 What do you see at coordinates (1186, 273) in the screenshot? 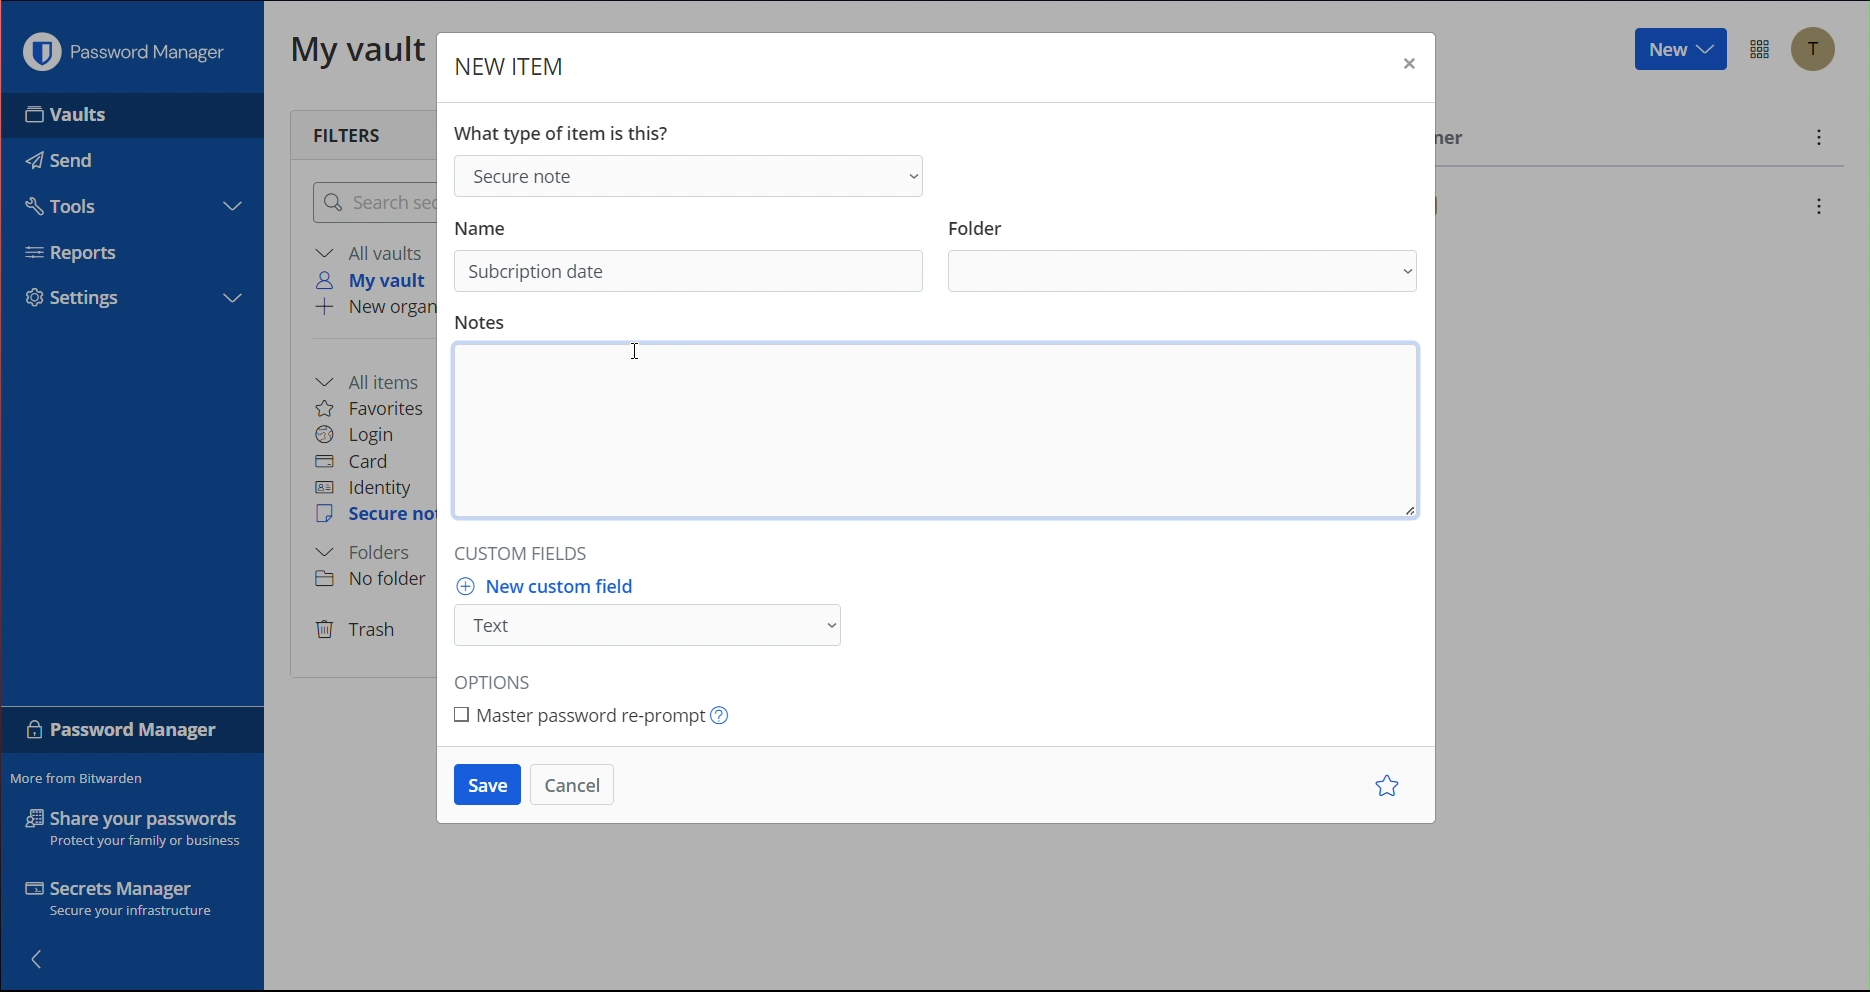
I see `Folder` at bounding box center [1186, 273].